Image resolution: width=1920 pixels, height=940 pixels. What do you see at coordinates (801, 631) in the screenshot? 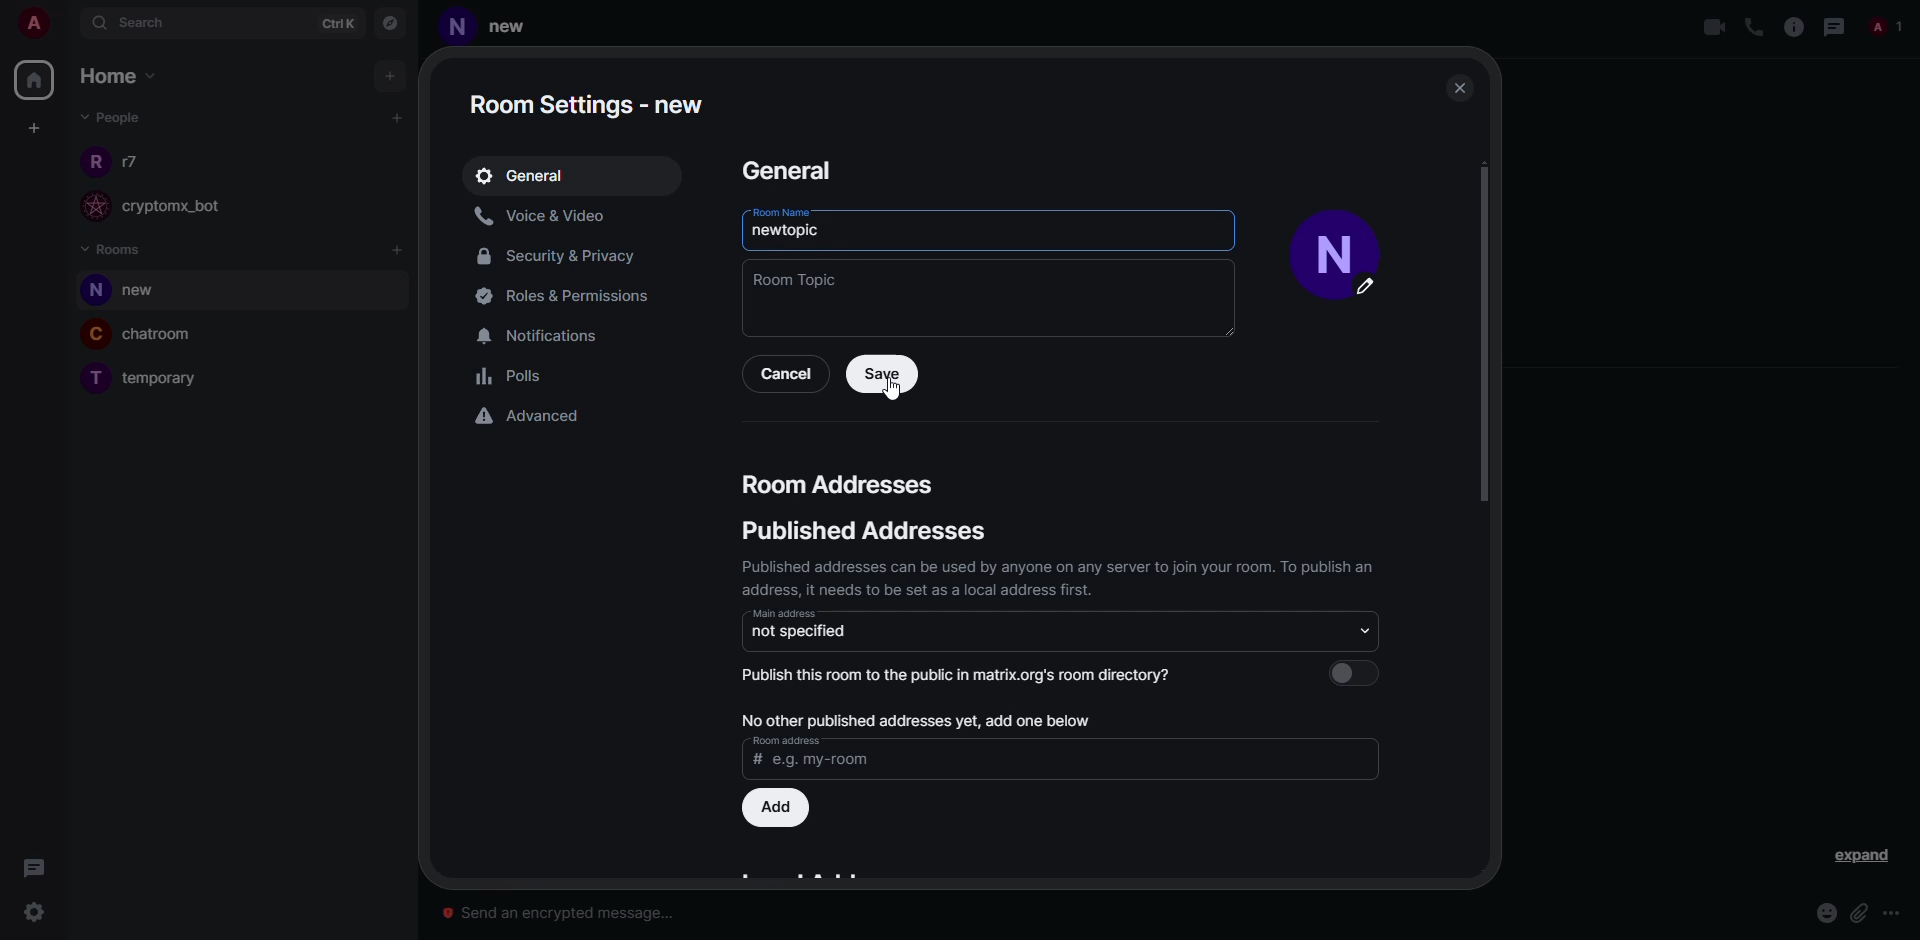
I see `not specified` at bounding box center [801, 631].